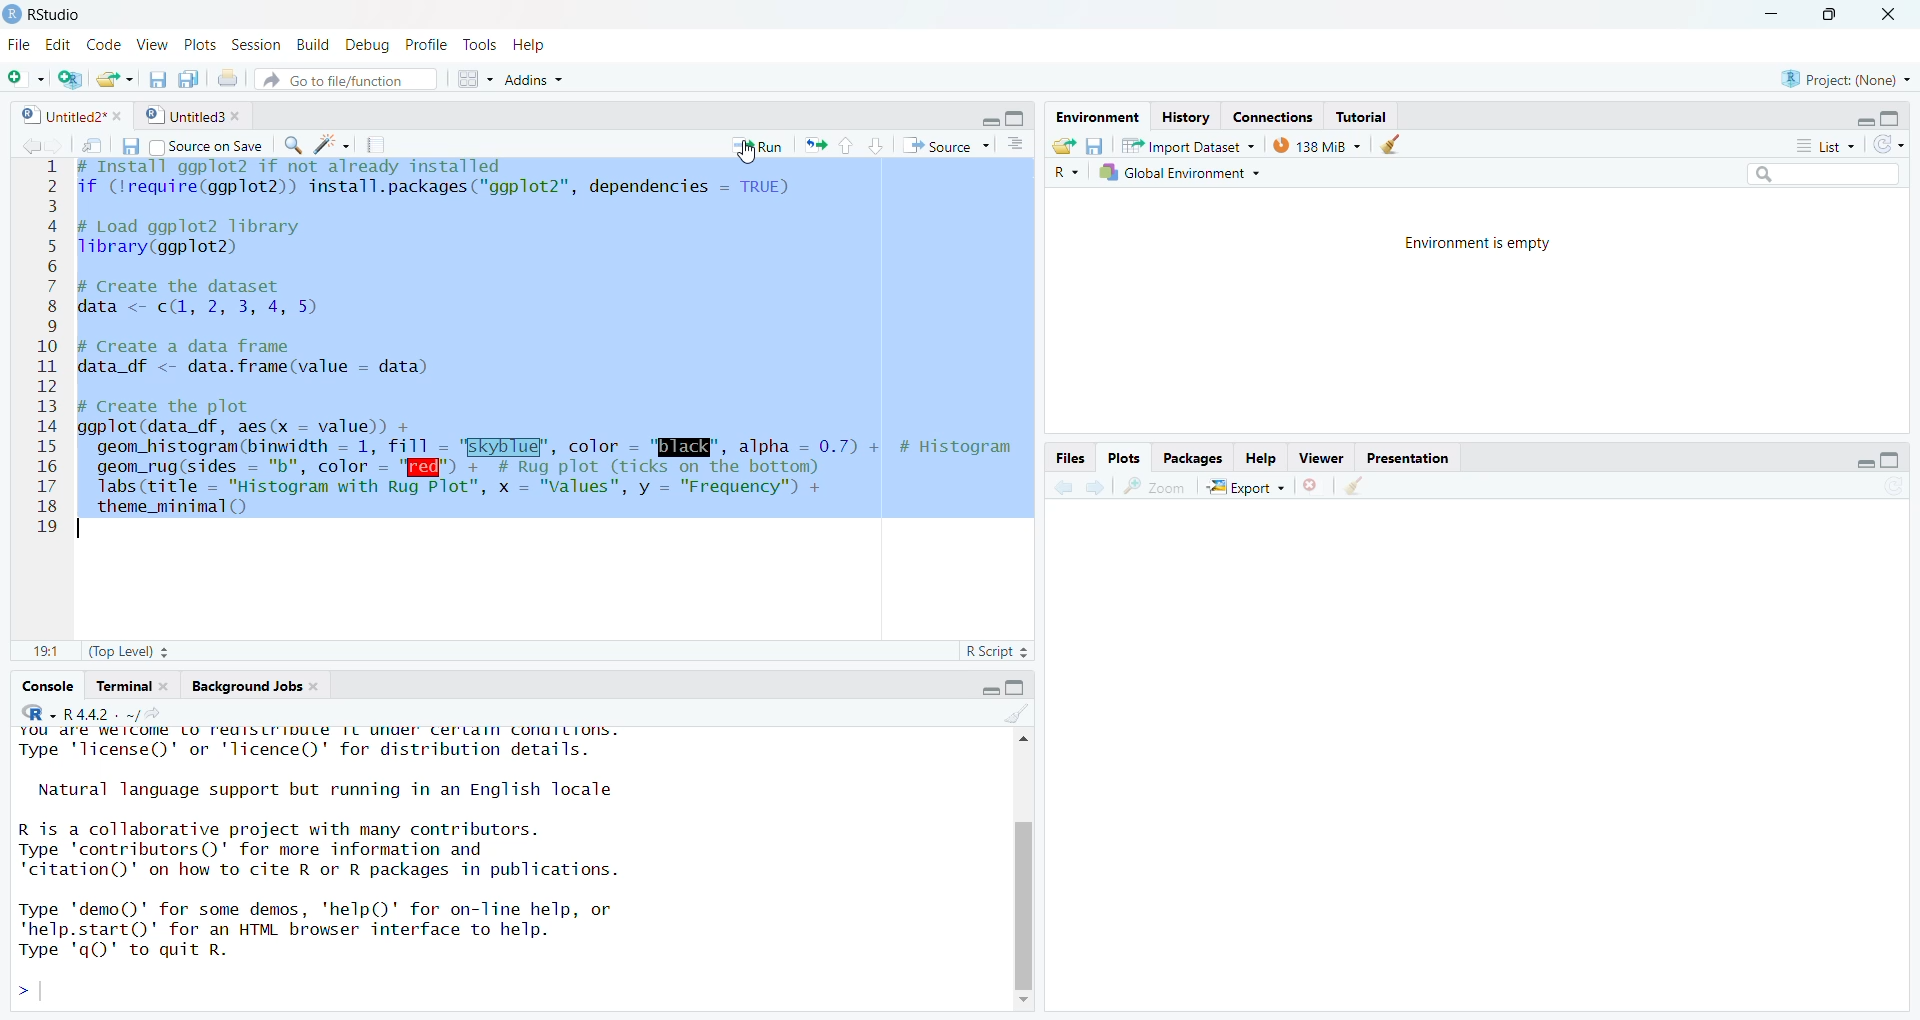 This screenshot has height=1020, width=1920. I want to click on Session, so click(254, 44).